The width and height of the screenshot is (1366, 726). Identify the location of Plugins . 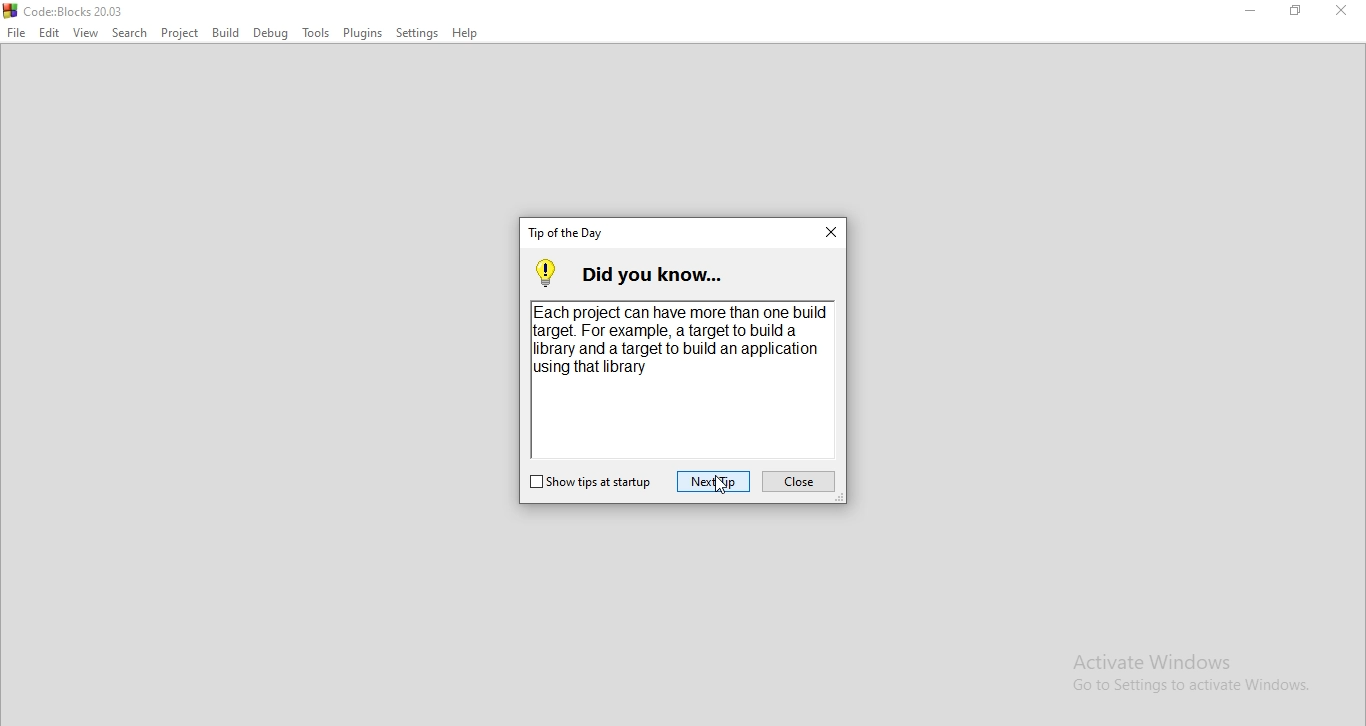
(362, 35).